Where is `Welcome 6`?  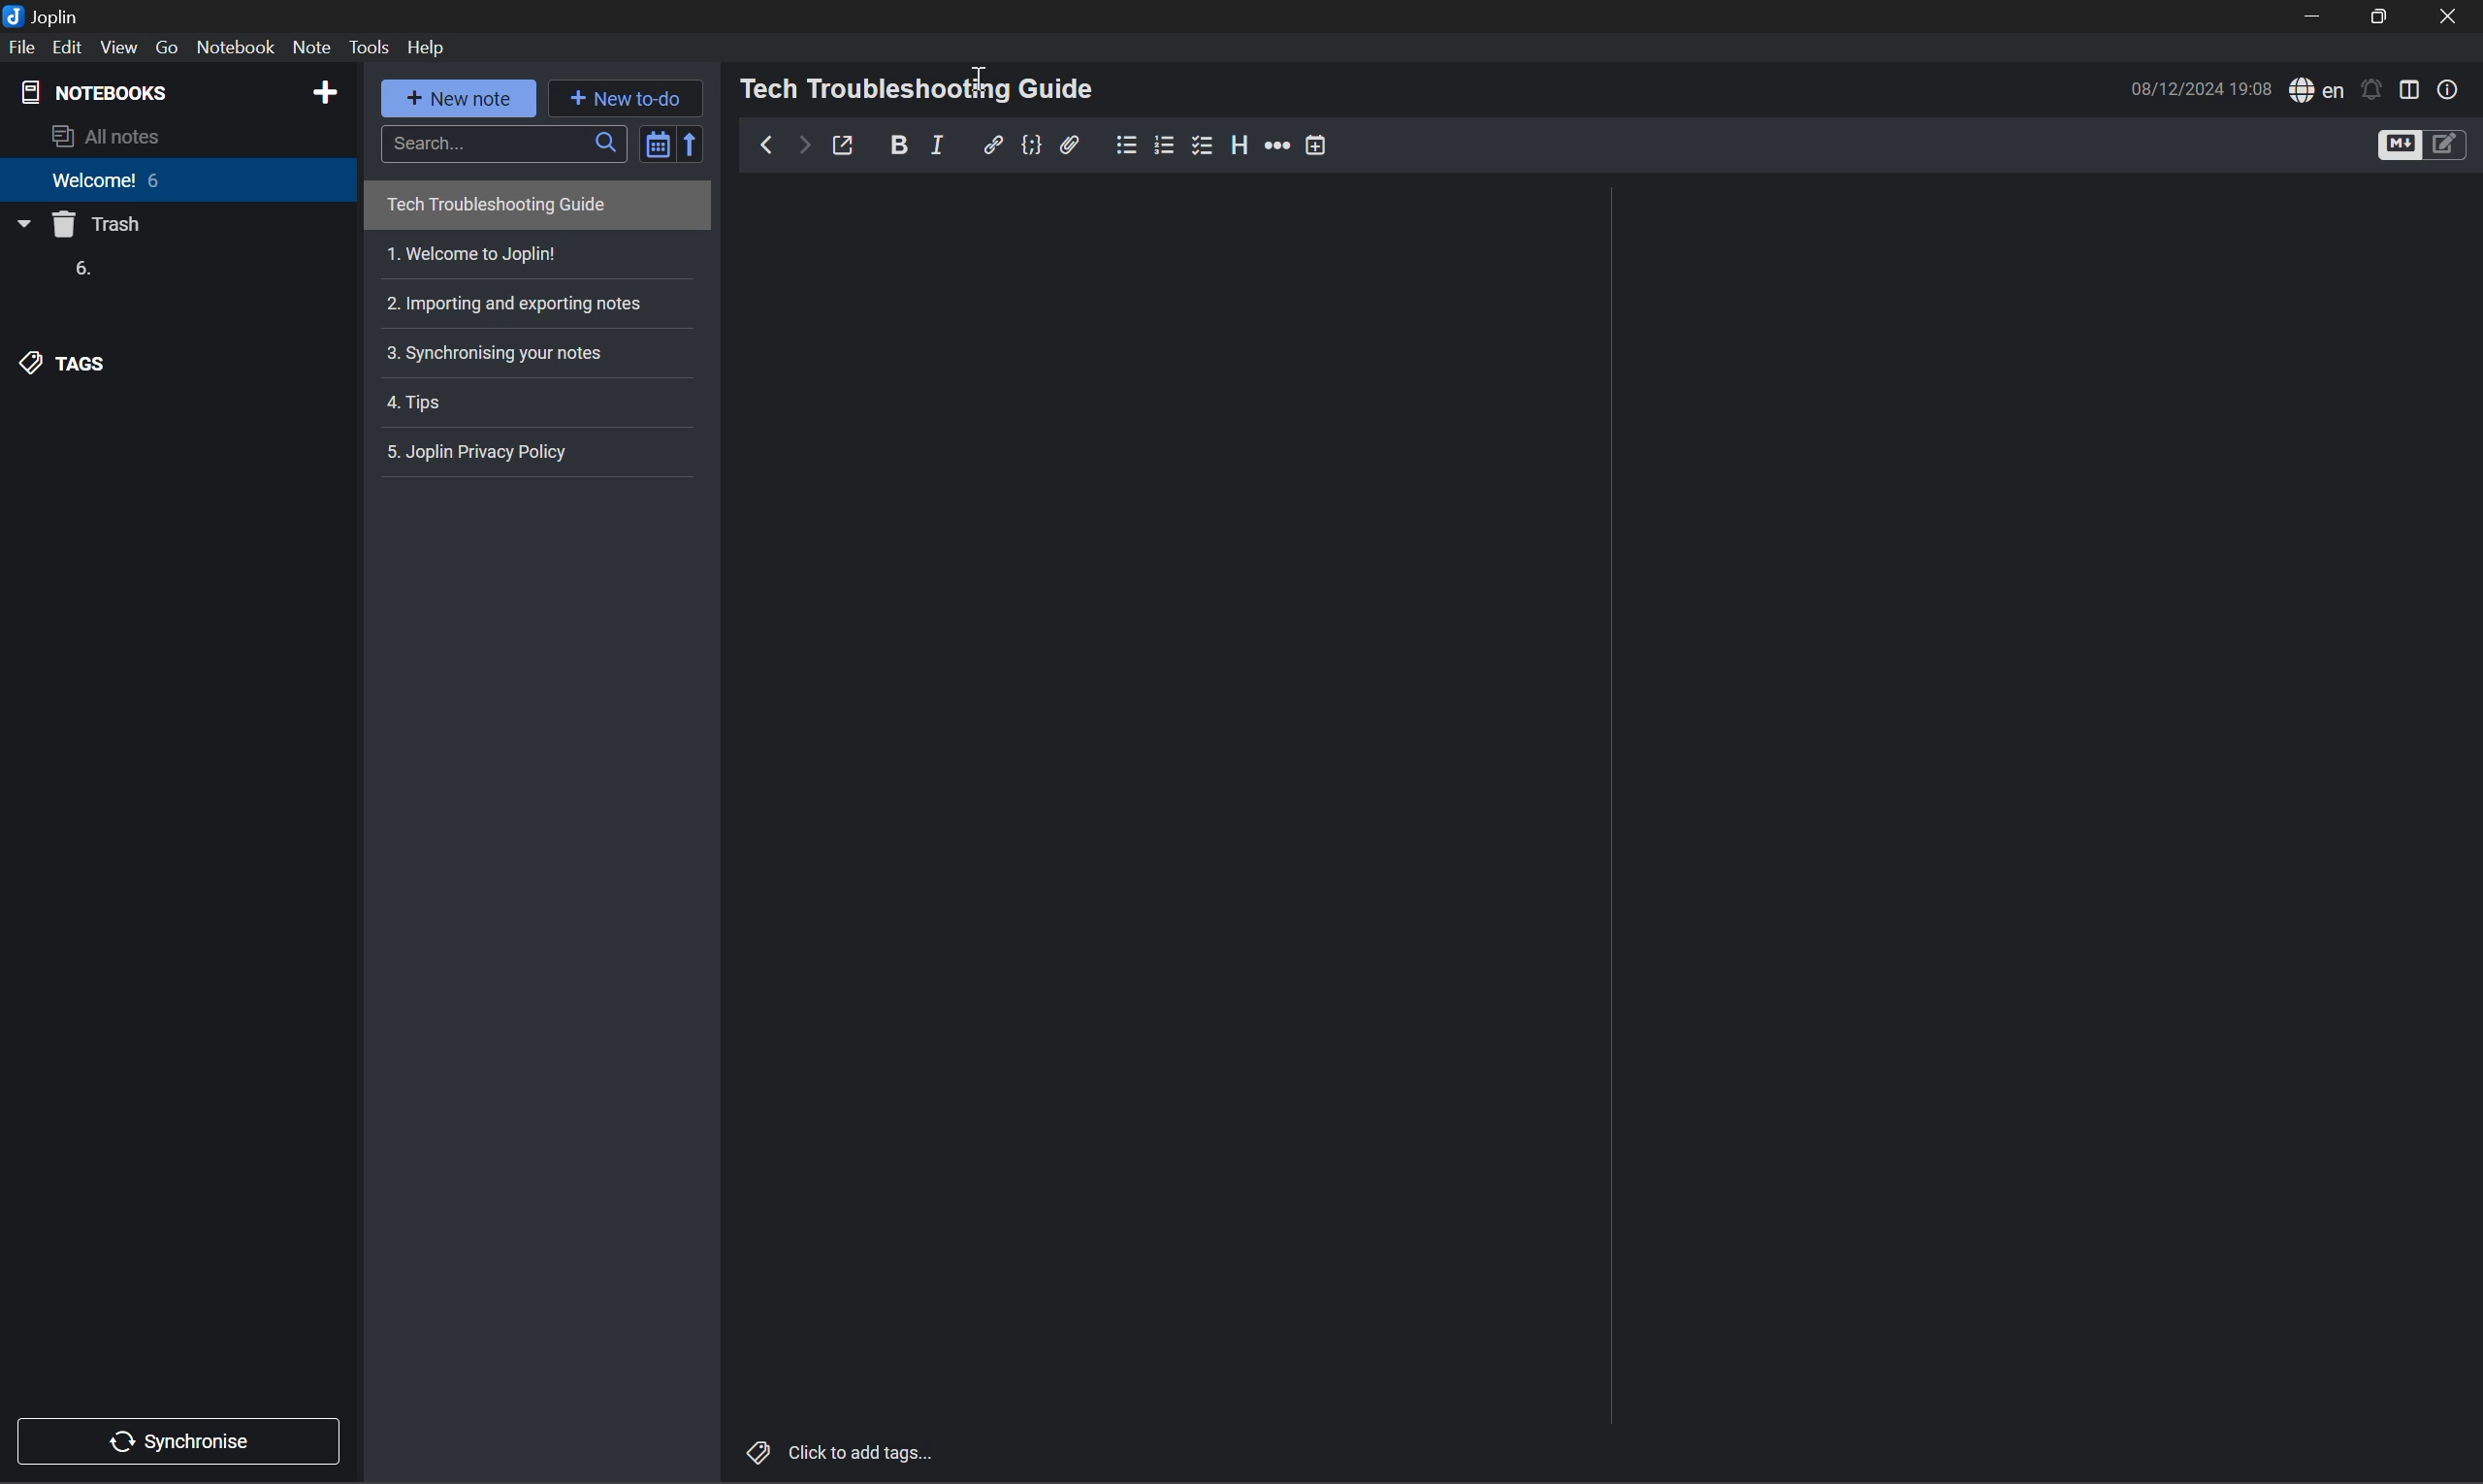
Welcome 6 is located at coordinates (109, 187).